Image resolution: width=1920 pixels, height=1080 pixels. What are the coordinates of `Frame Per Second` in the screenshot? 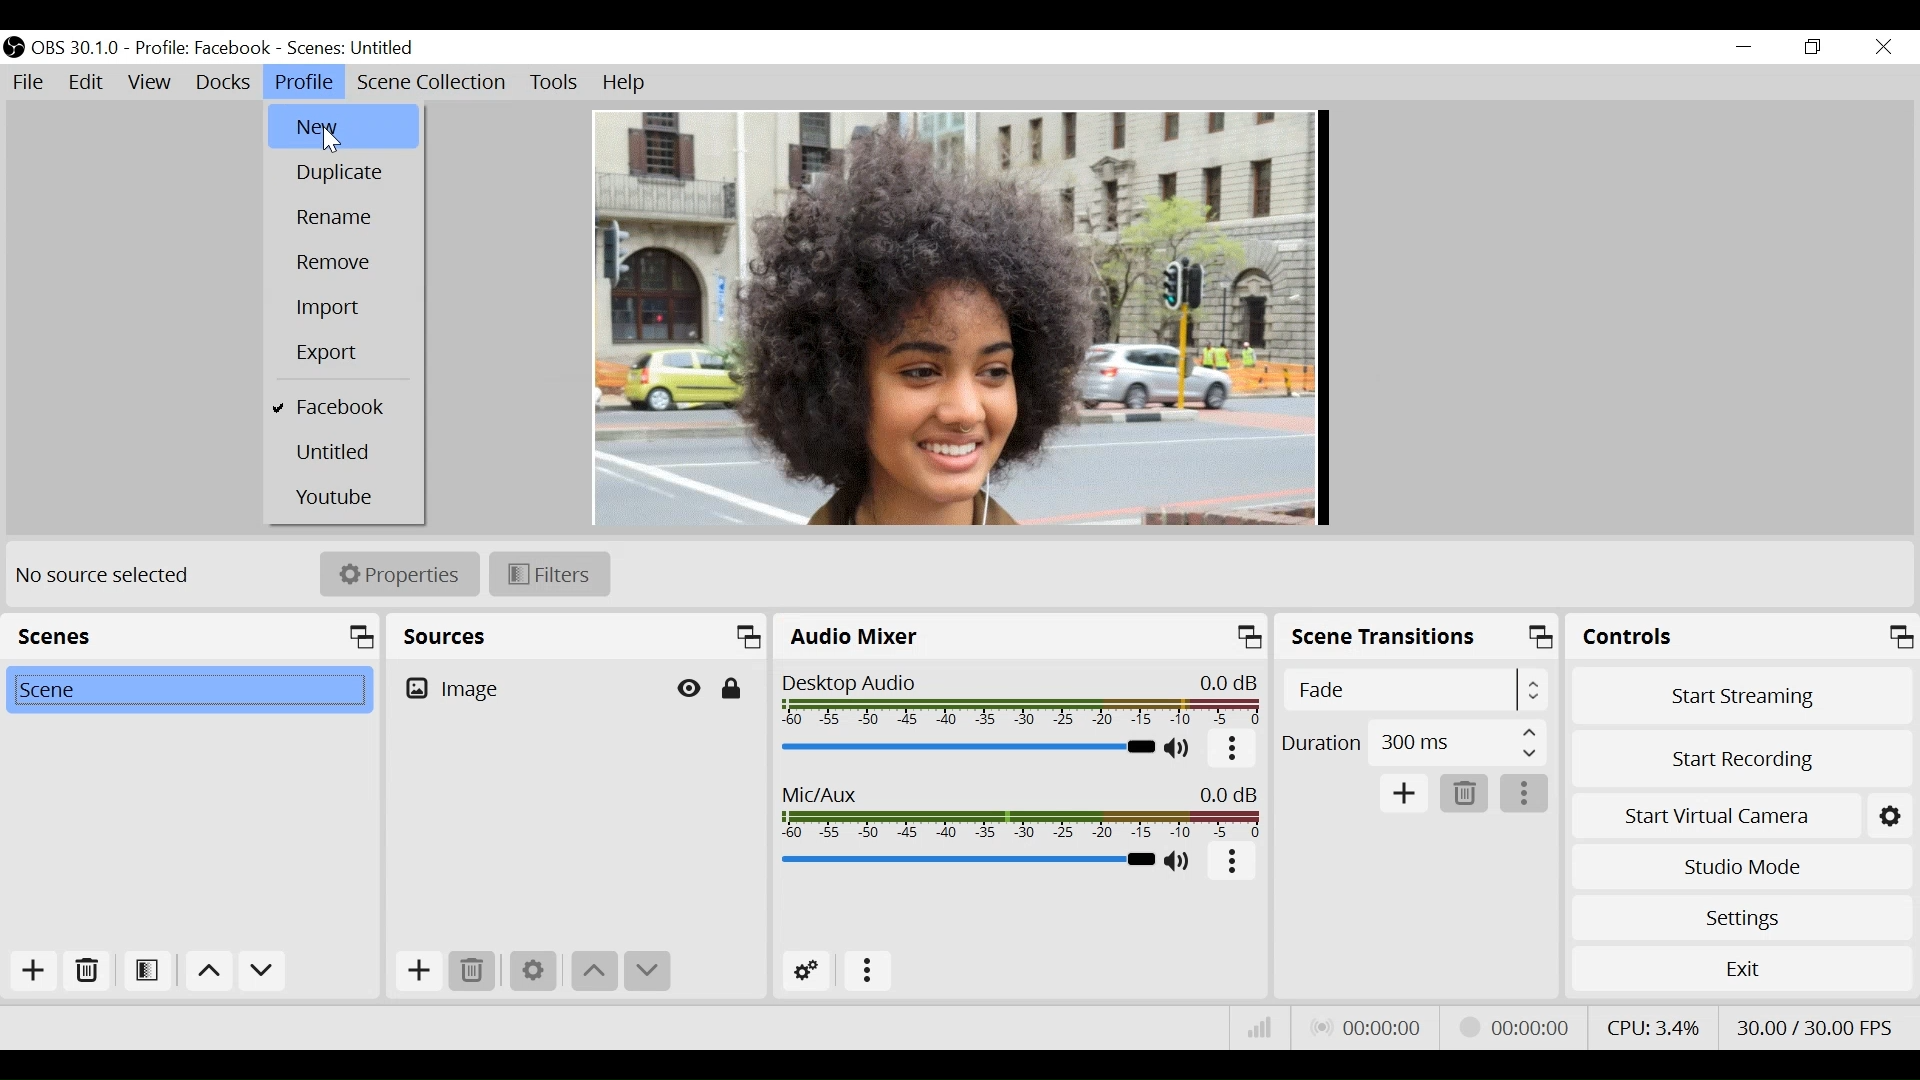 It's located at (1814, 1024).